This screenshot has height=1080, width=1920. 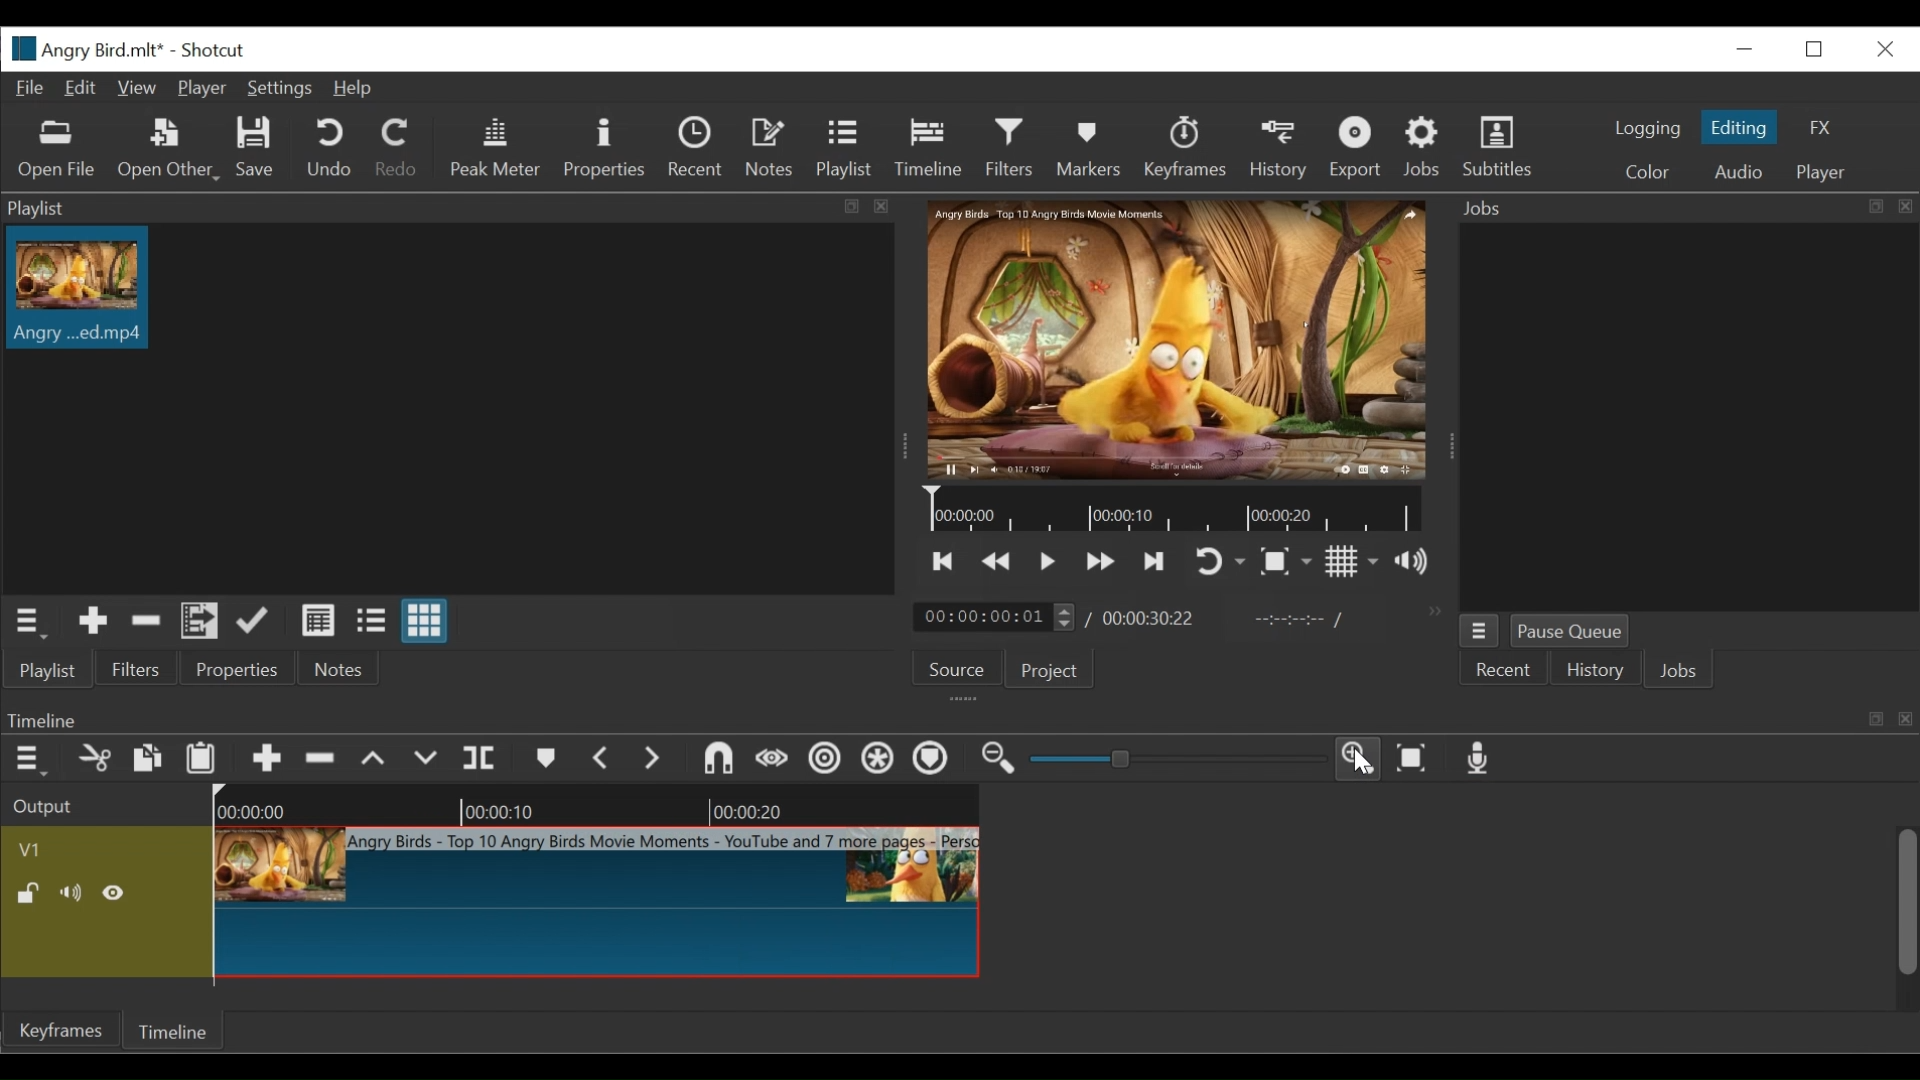 What do you see at coordinates (599, 907) in the screenshot?
I see `Clip` at bounding box center [599, 907].